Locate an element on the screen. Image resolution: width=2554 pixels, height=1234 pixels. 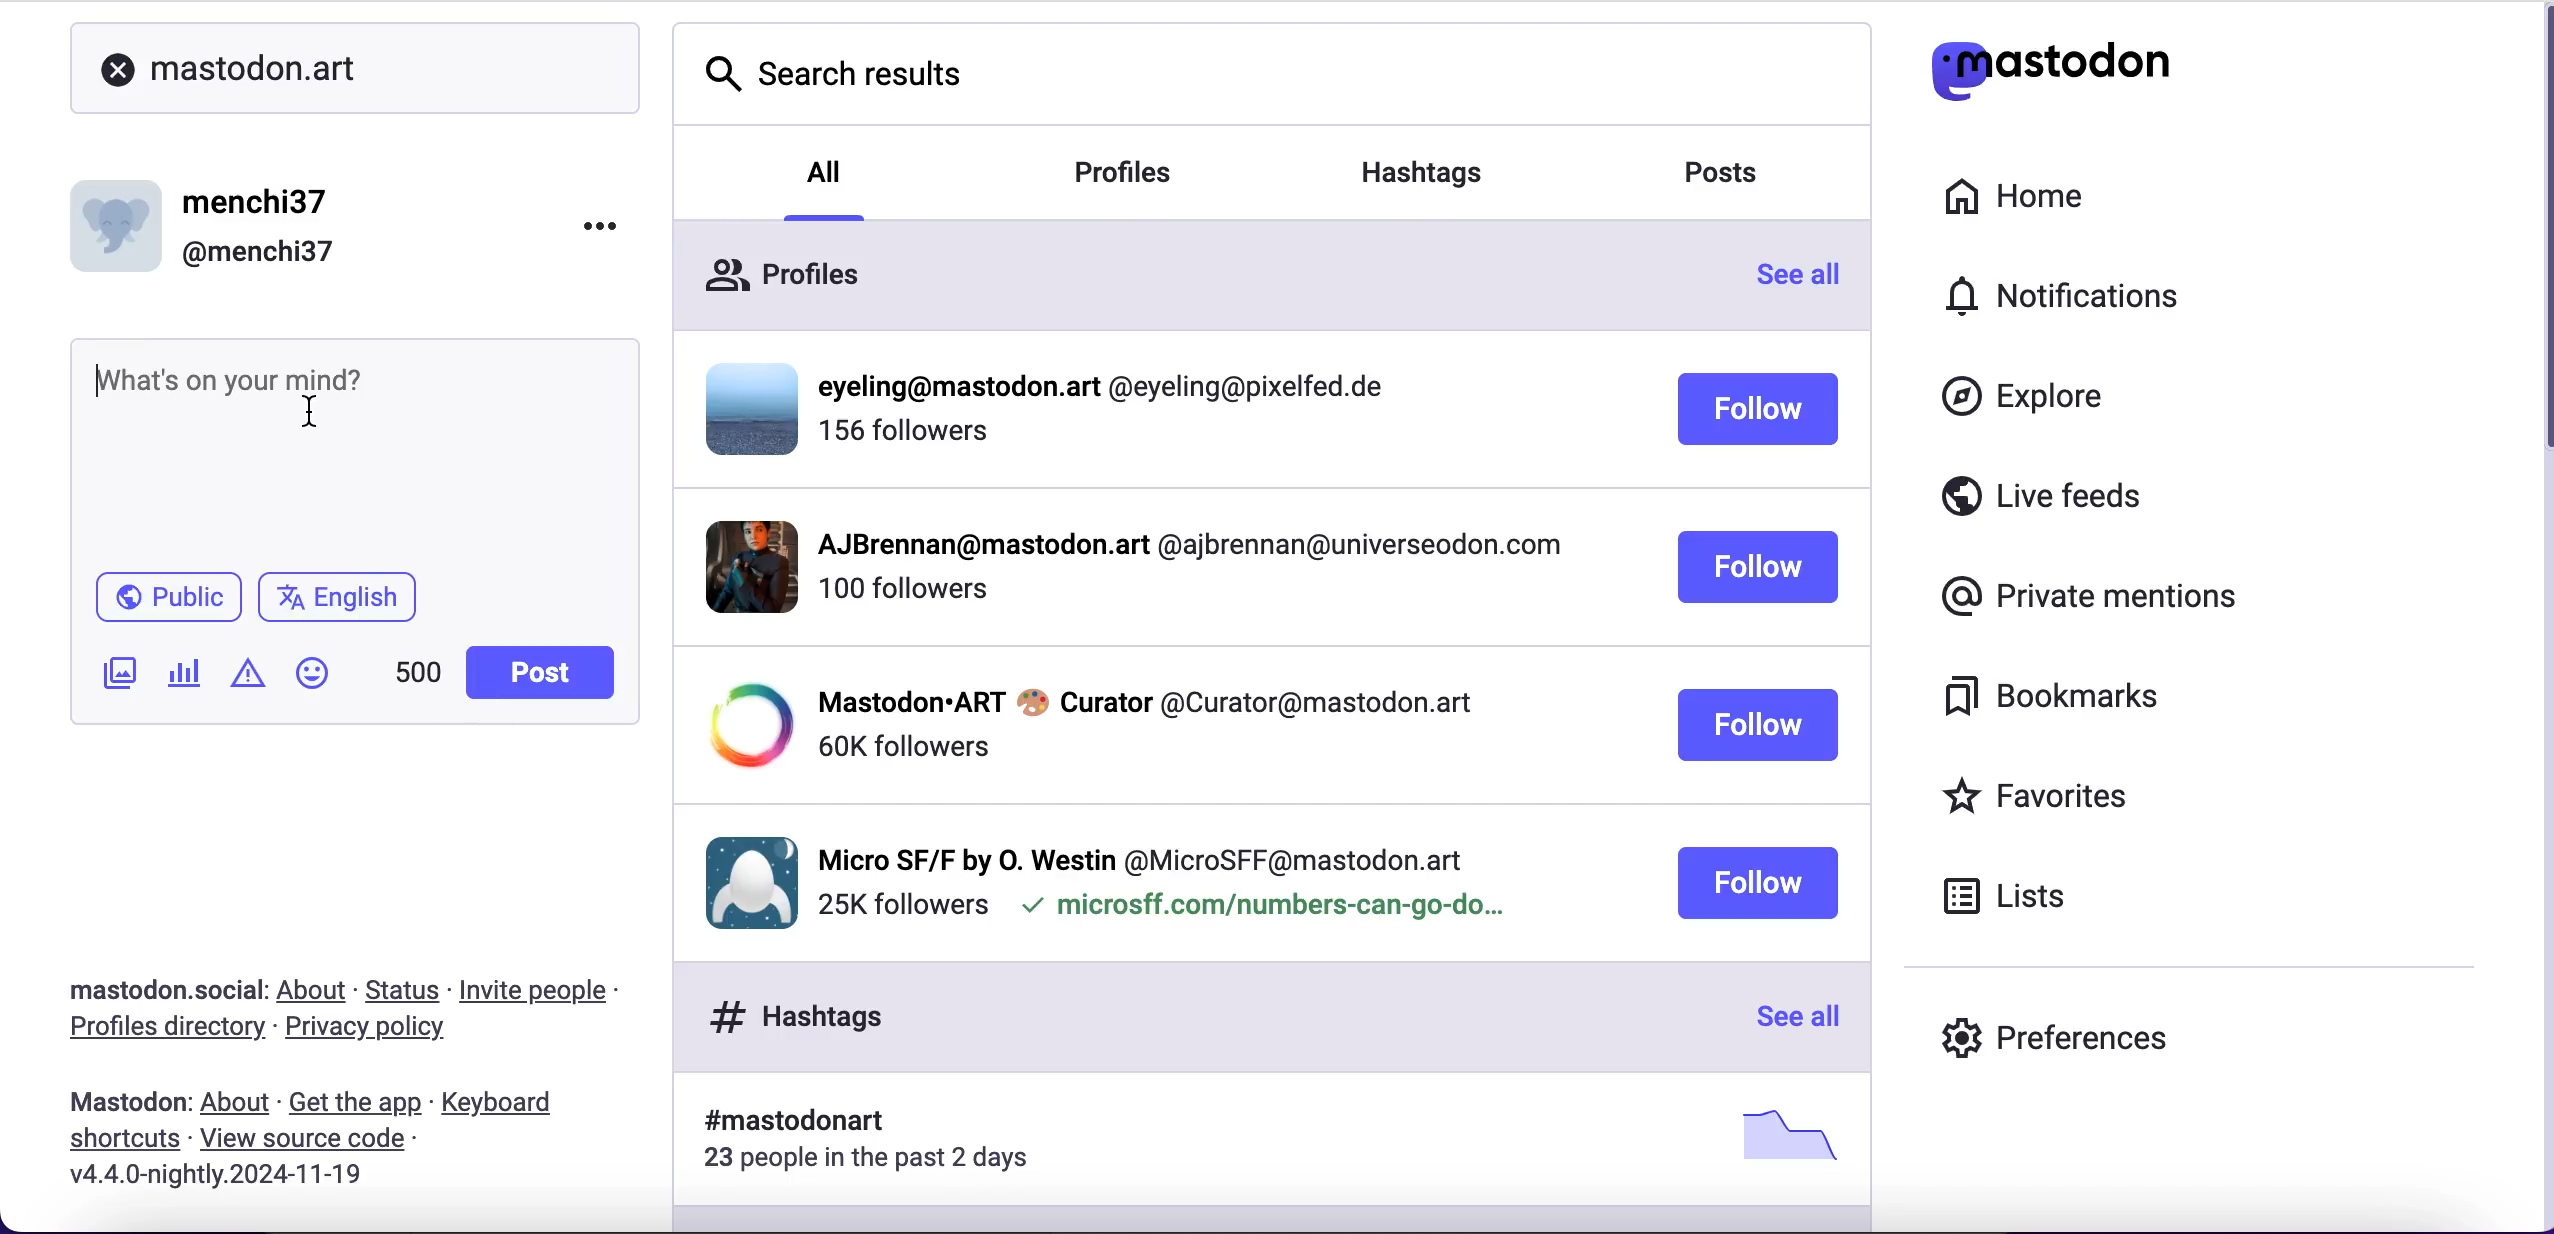
view source code is located at coordinates (310, 1142).